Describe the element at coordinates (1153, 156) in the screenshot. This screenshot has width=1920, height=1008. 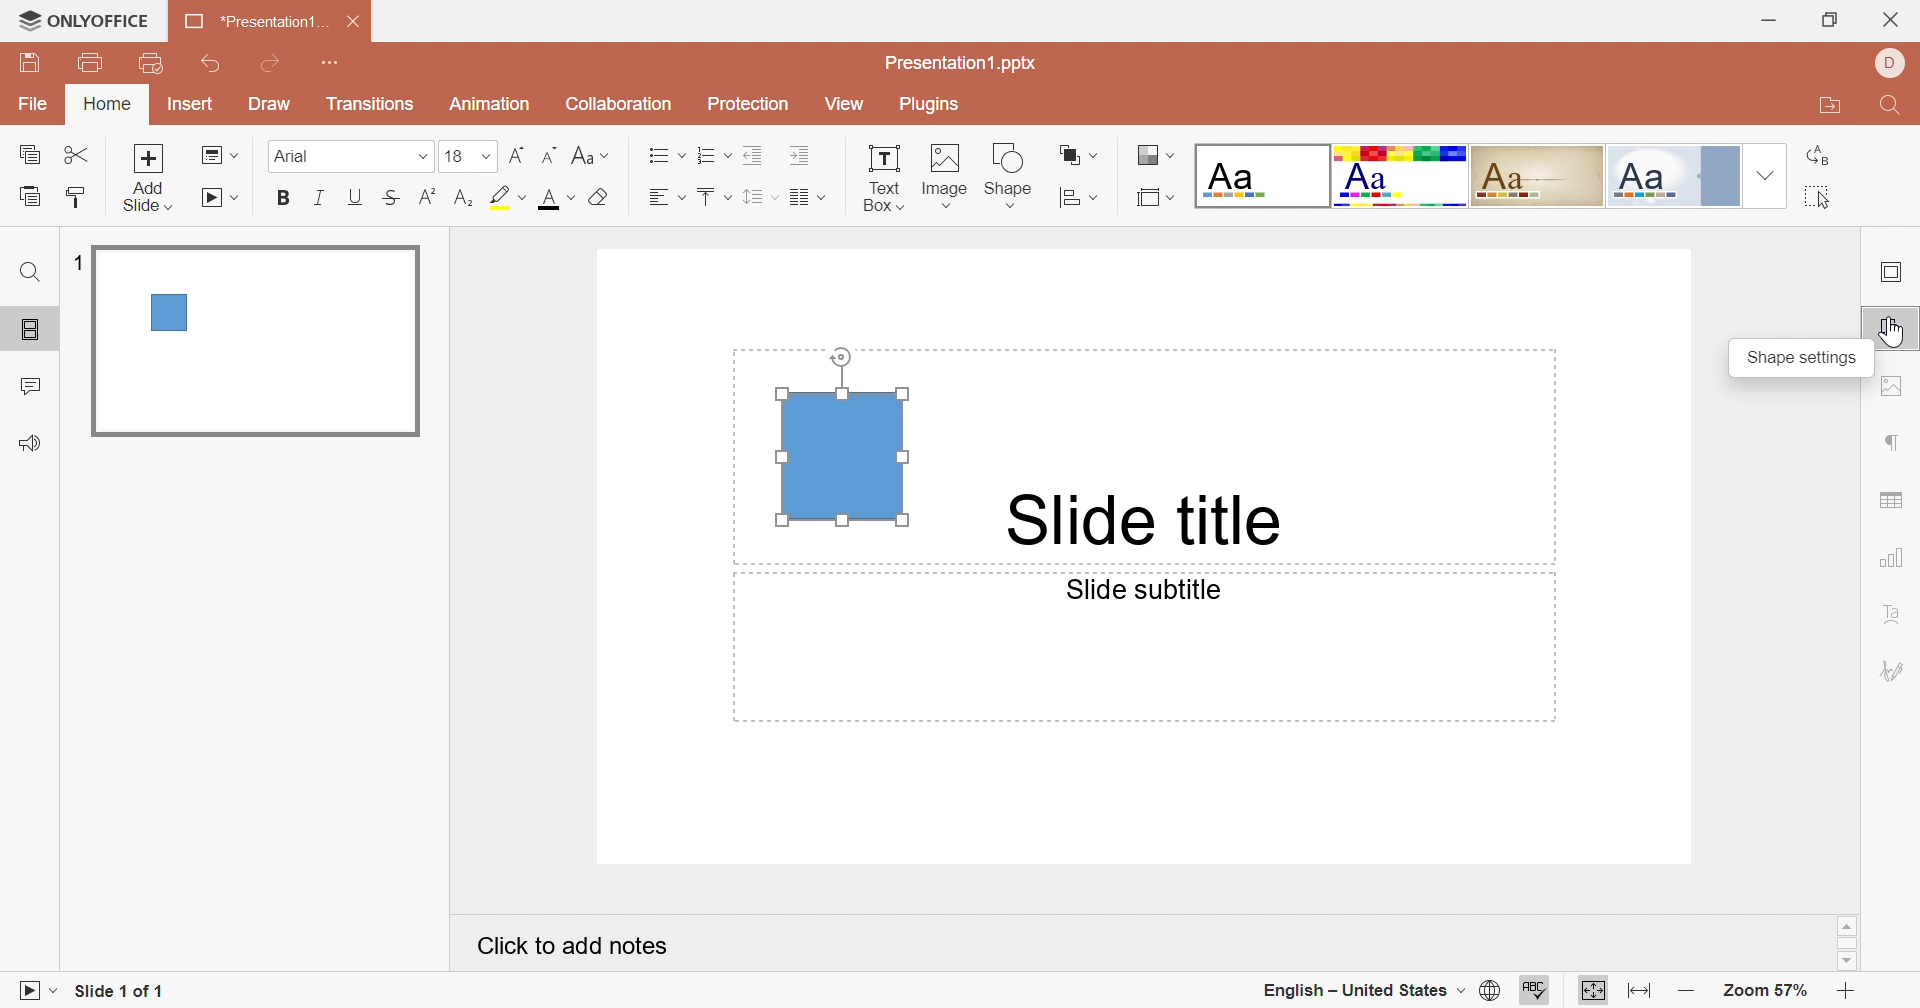
I see `Change color theme` at that location.